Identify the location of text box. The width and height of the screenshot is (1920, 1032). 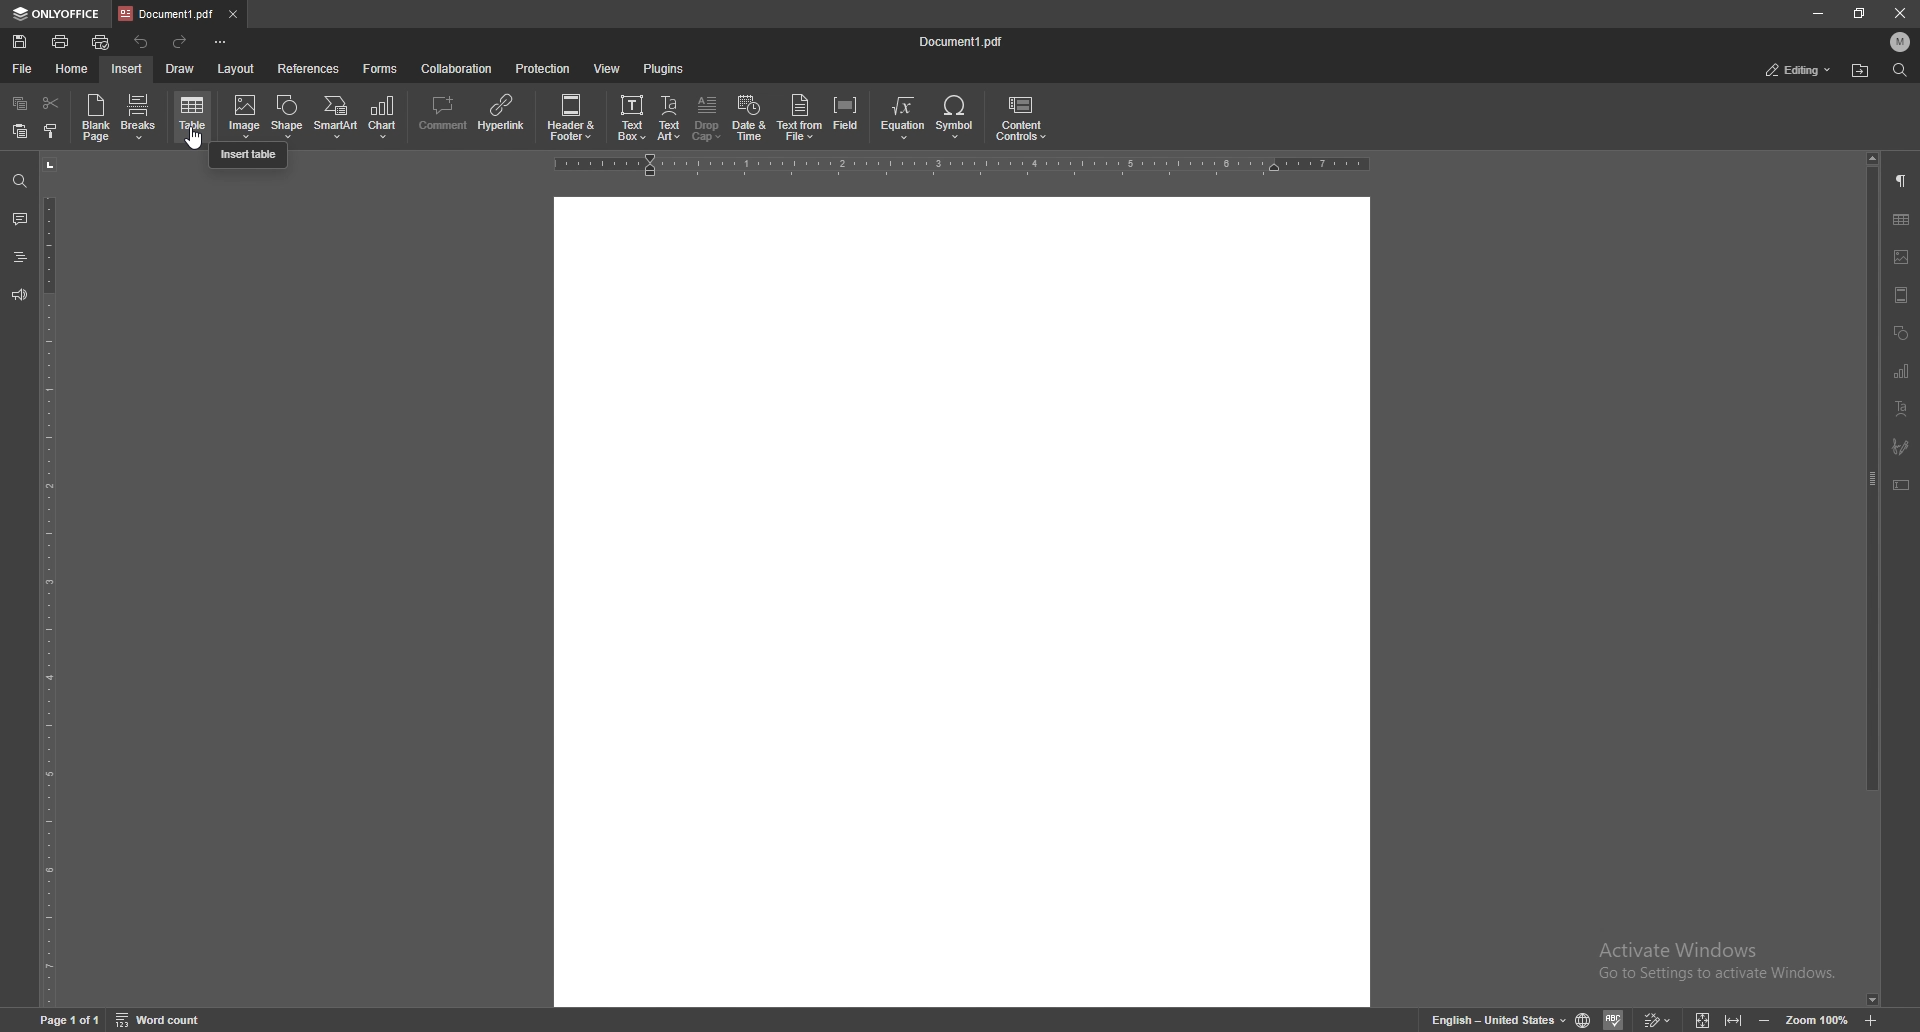
(1903, 486).